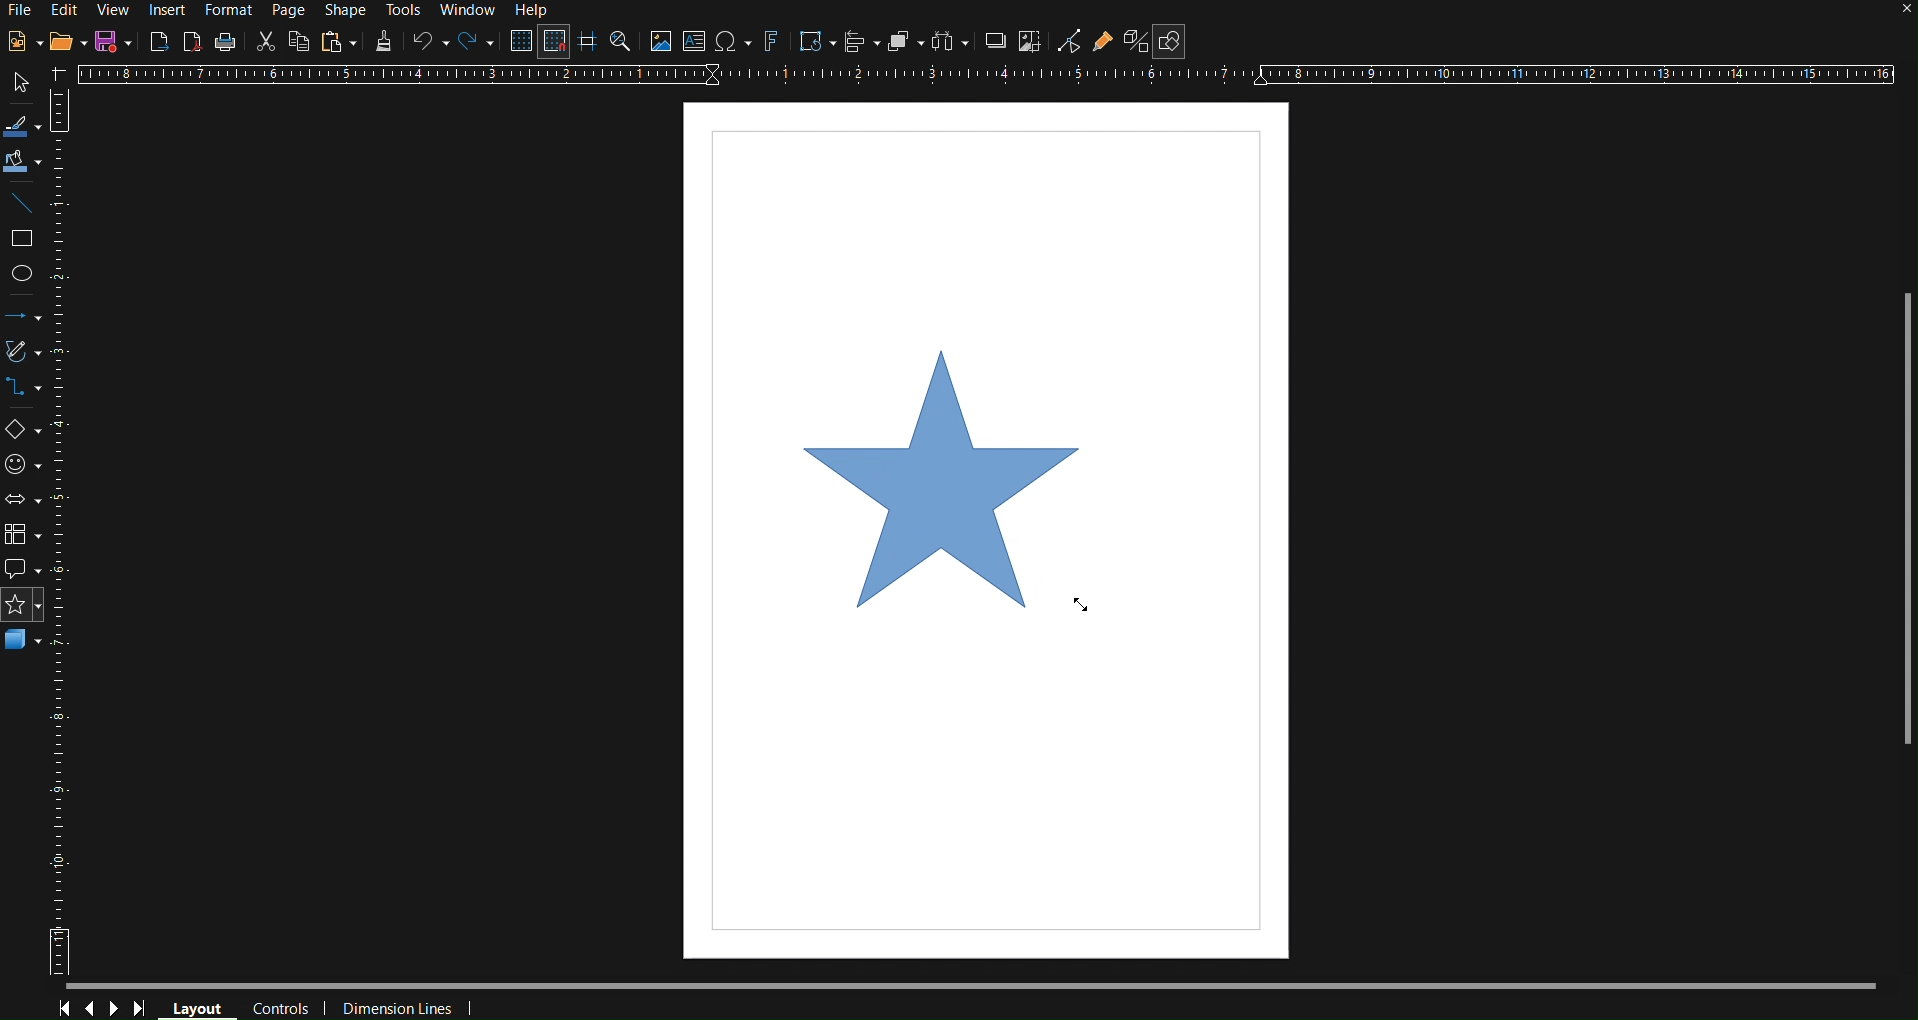 This screenshot has width=1918, height=1020. What do you see at coordinates (1136, 41) in the screenshot?
I see `Toggle Extrusion` at bounding box center [1136, 41].